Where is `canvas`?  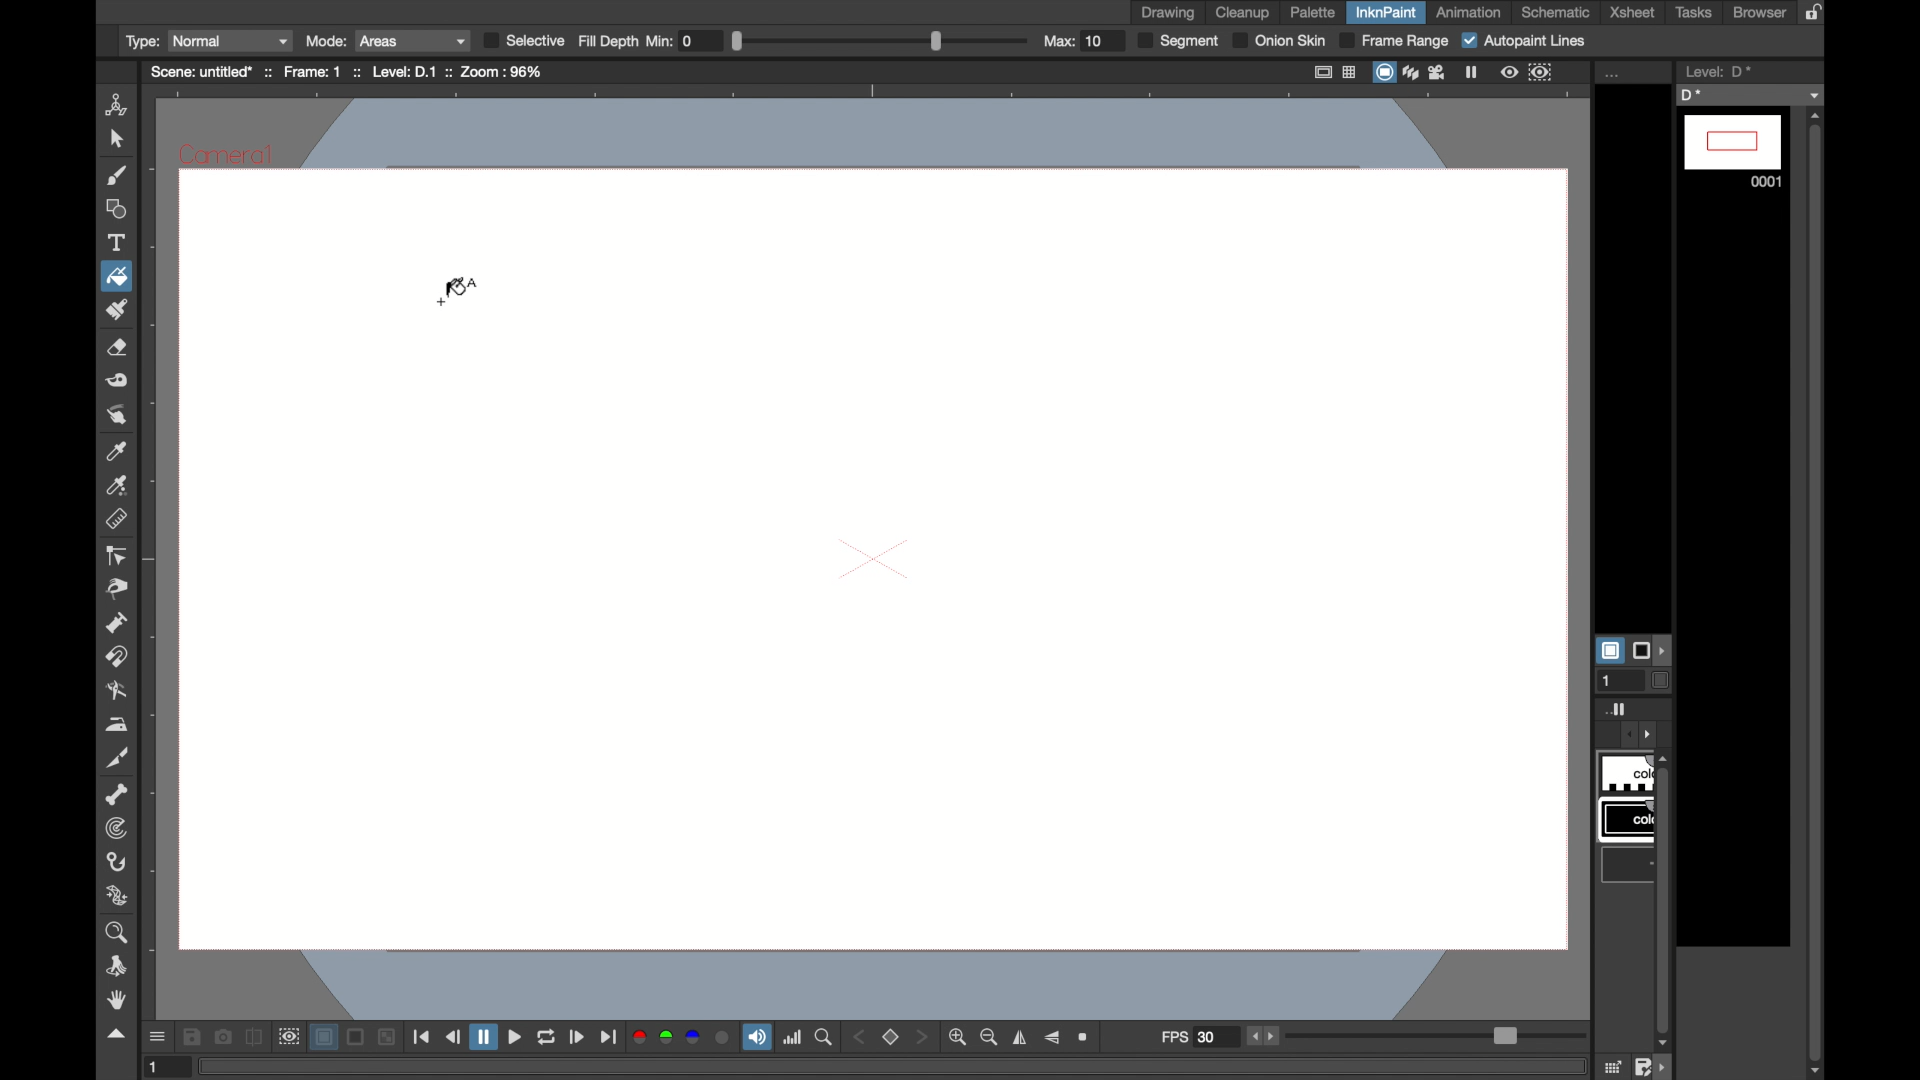 canvas is located at coordinates (868, 559).